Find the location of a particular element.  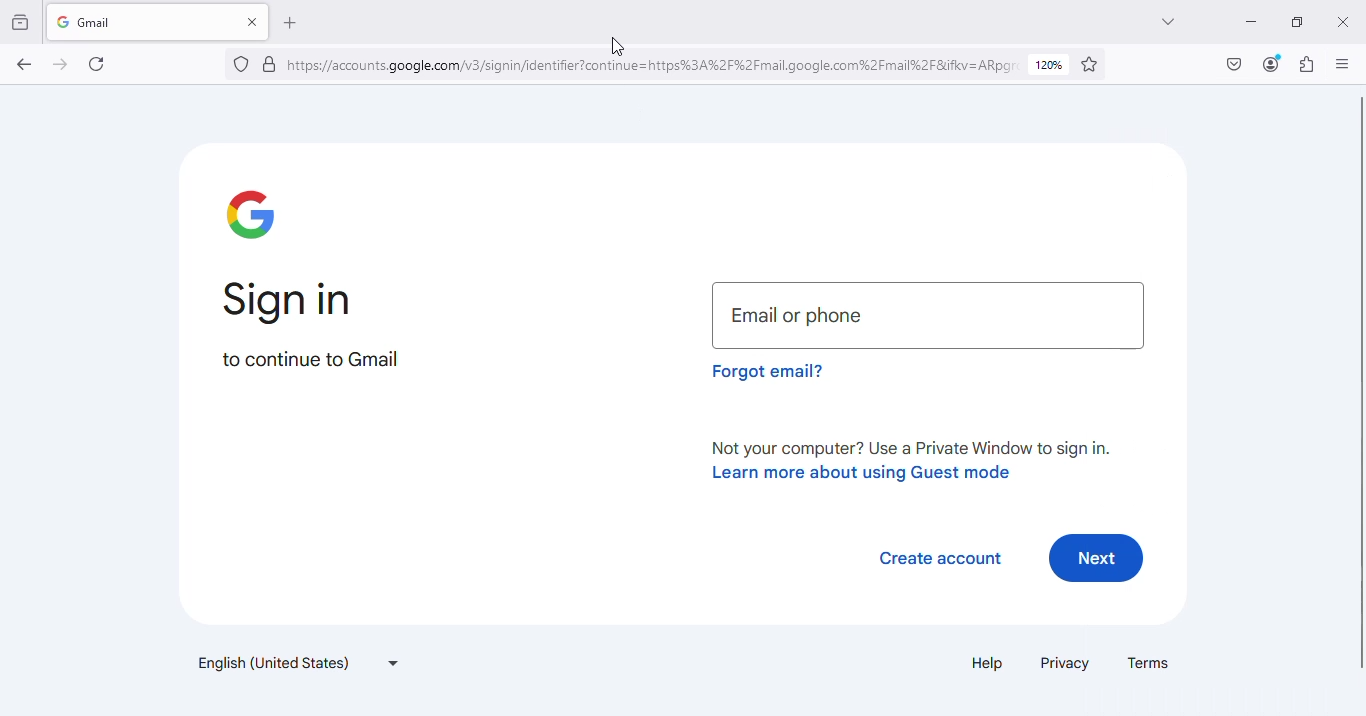

open a new tab is located at coordinates (289, 23).